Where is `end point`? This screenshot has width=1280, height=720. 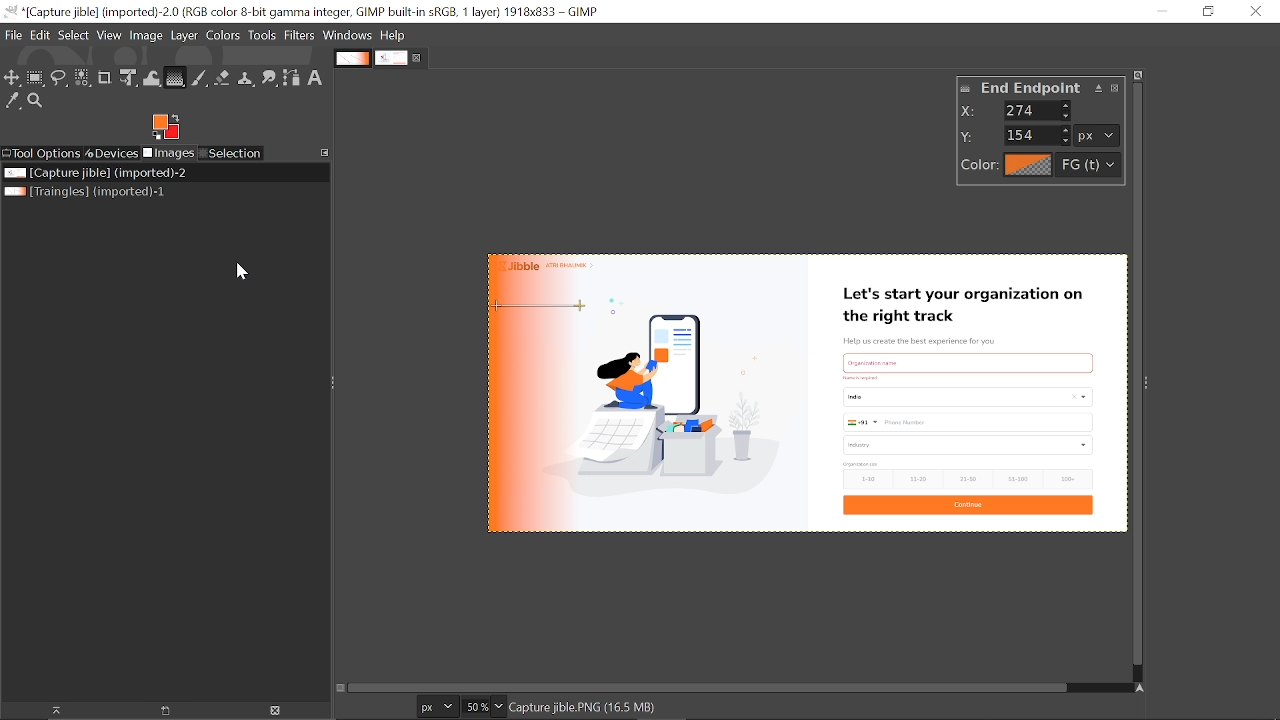 end point is located at coordinates (1044, 89).